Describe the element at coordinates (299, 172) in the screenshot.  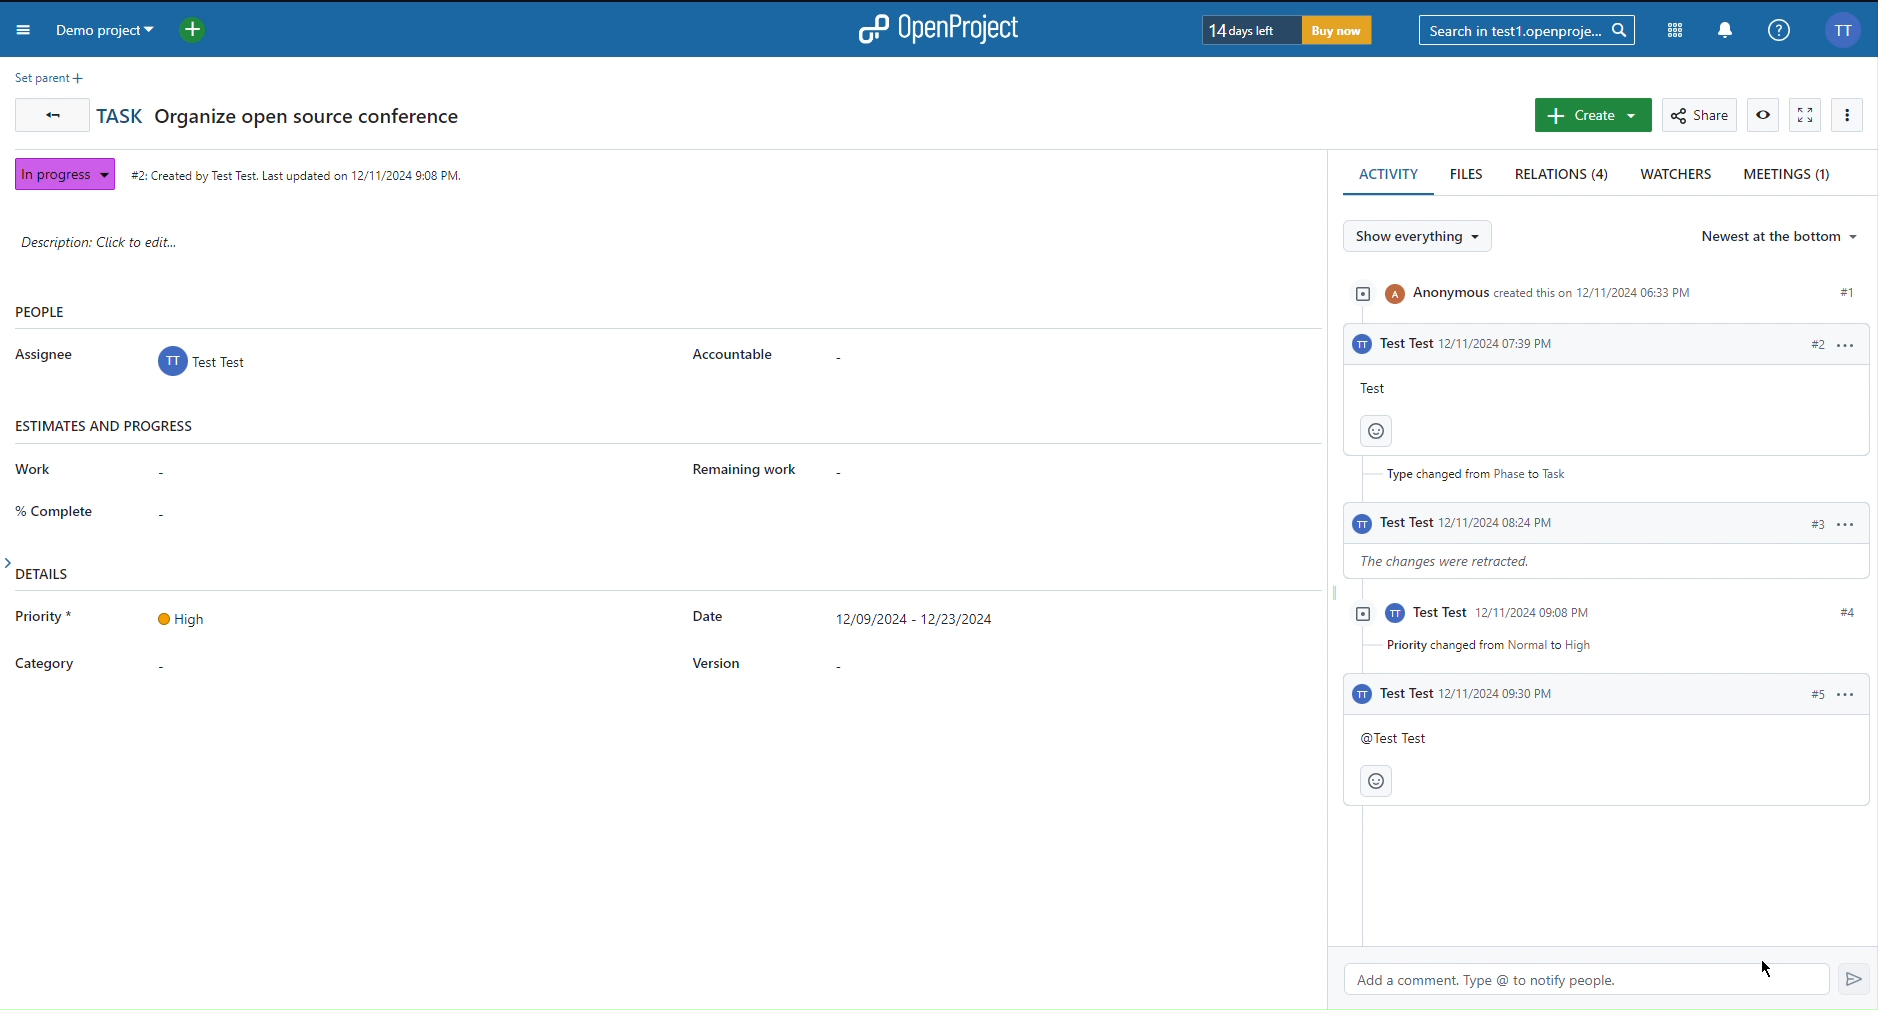
I see `Created date` at that location.